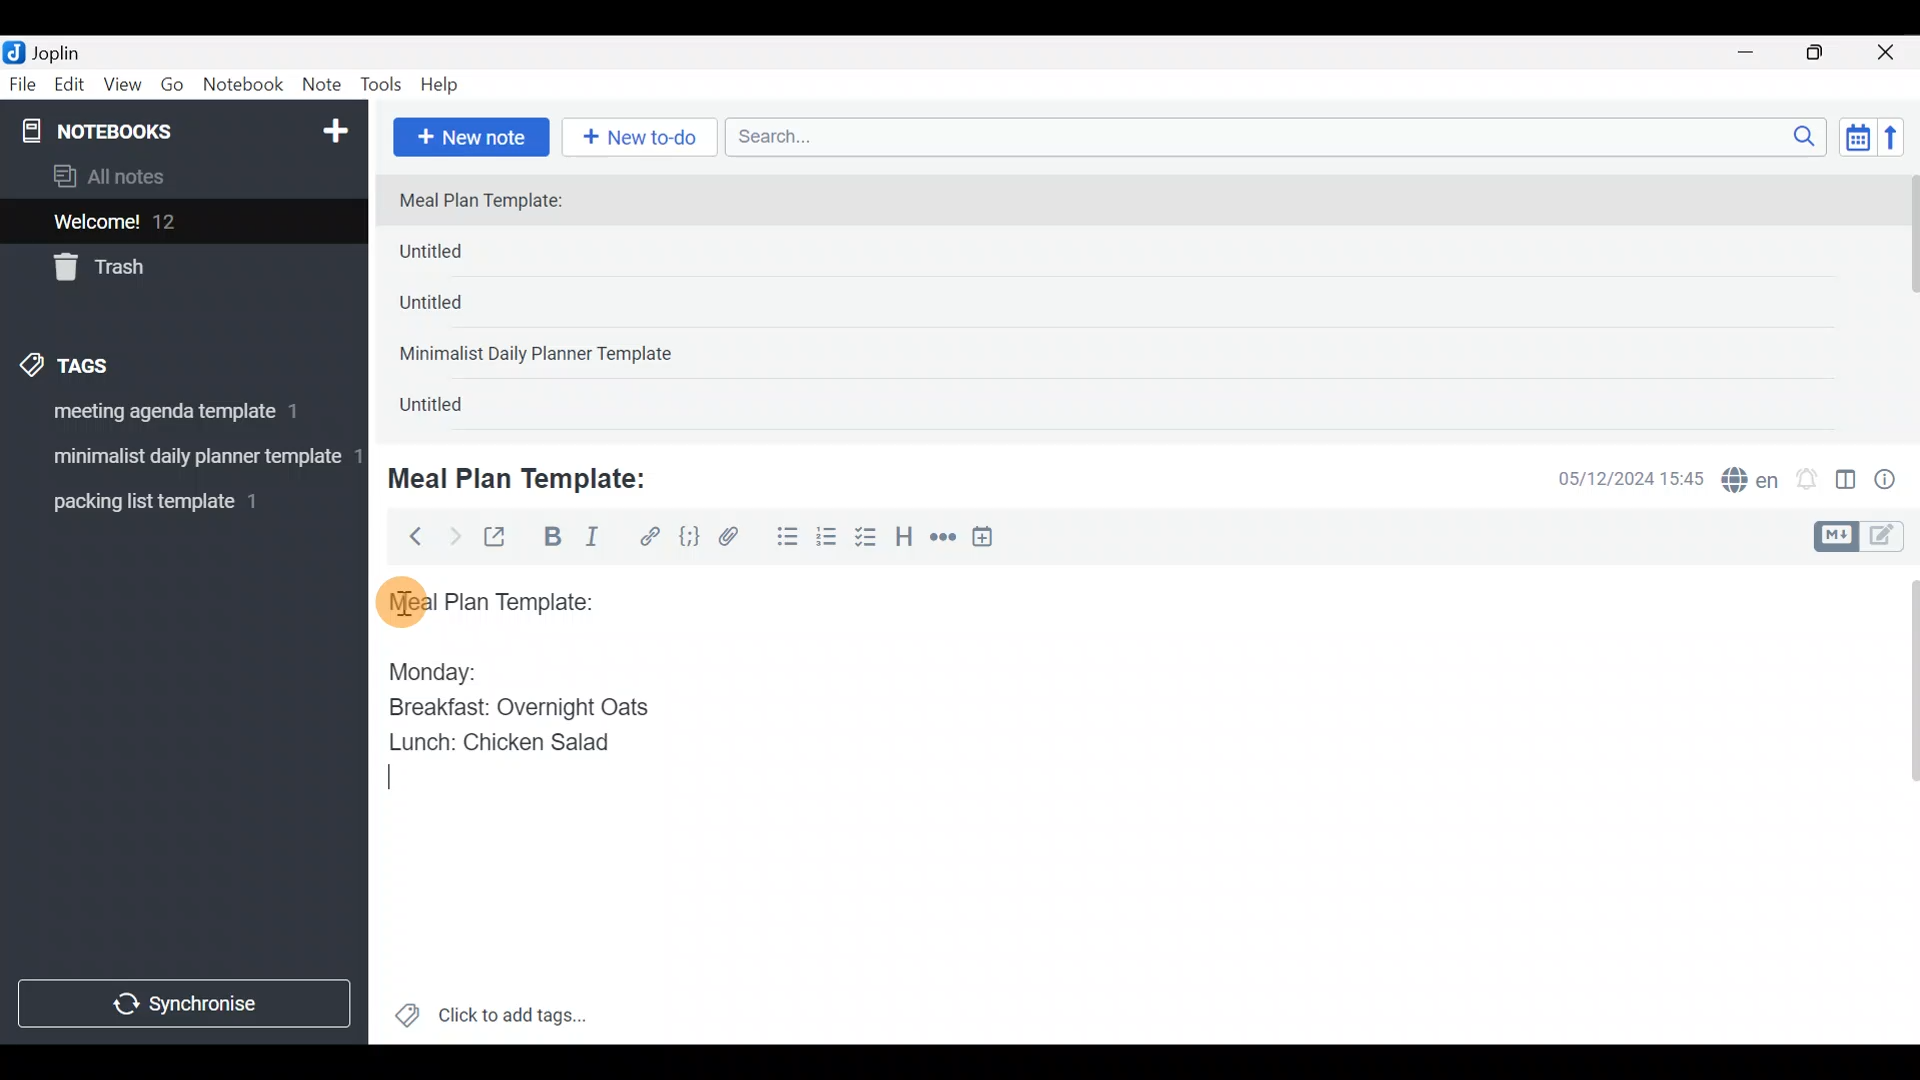 Image resolution: width=1920 pixels, height=1080 pixels. Describe the element at coordinates (644, 139) in the screenshot. I see `New to-do` at that location.